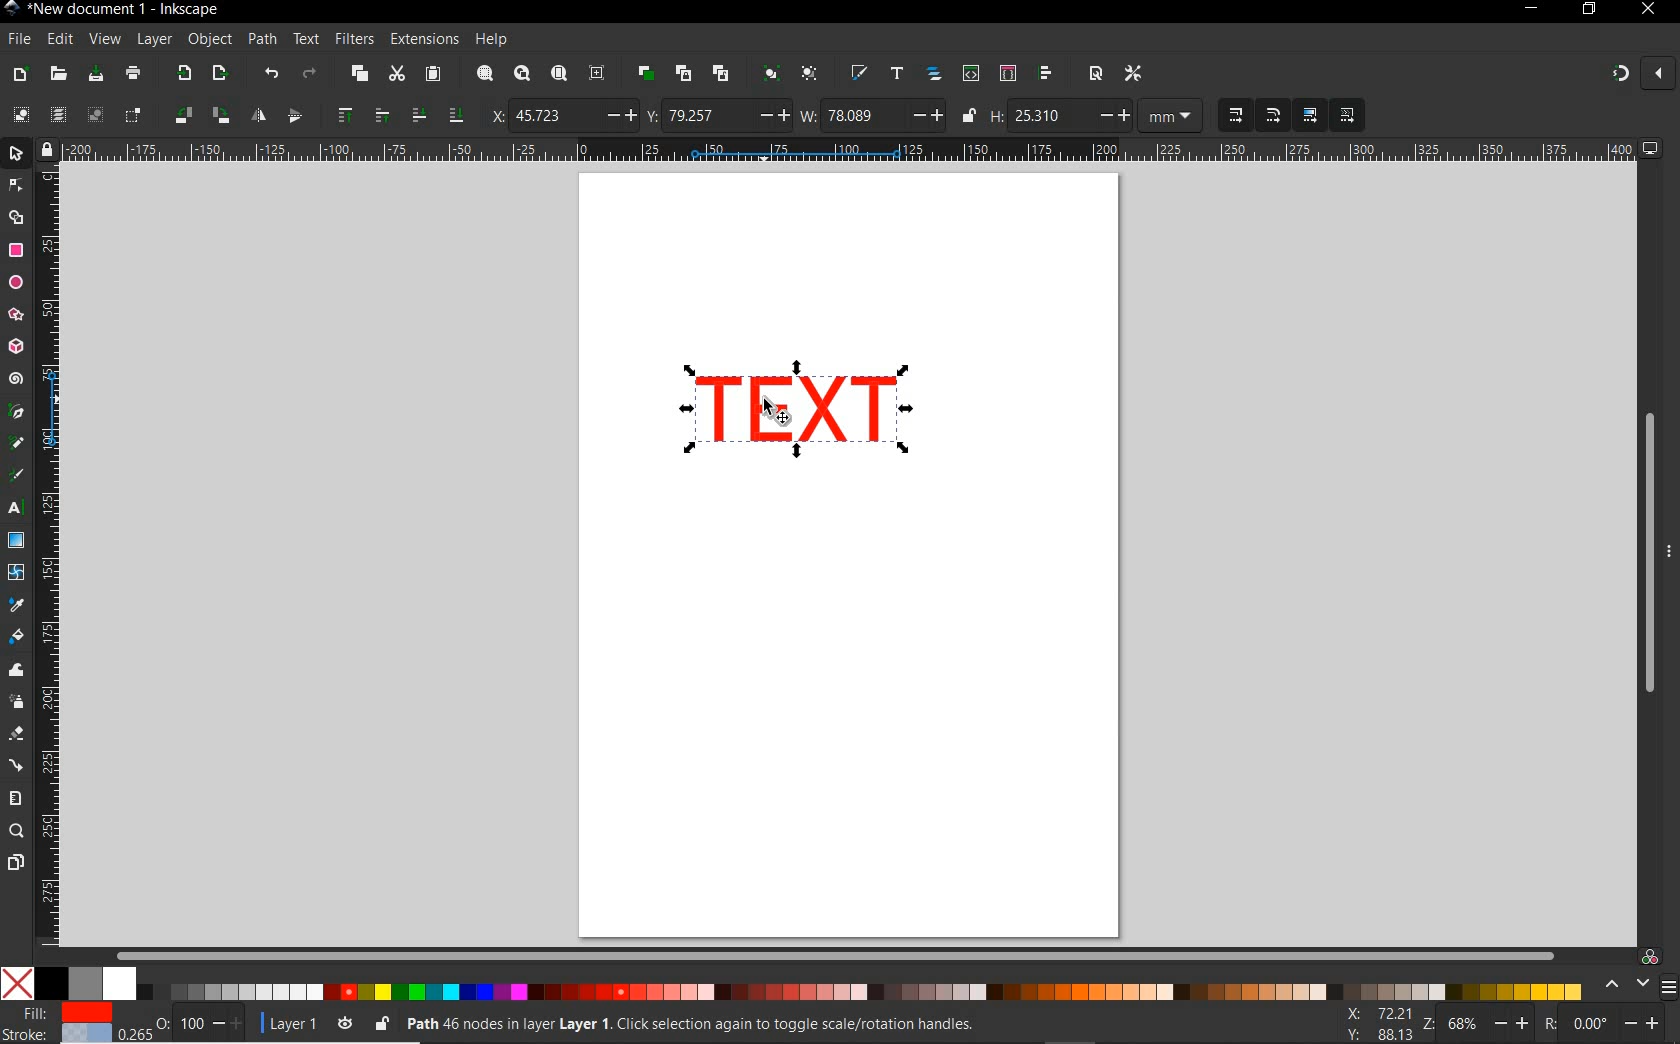 Image resolution: width=1680 pixels, height=1044 pixels. Describe the element at coordinates (57, 116) in the screenshot. I see `SELECT ALL IN ALL LAYERS` at that location.